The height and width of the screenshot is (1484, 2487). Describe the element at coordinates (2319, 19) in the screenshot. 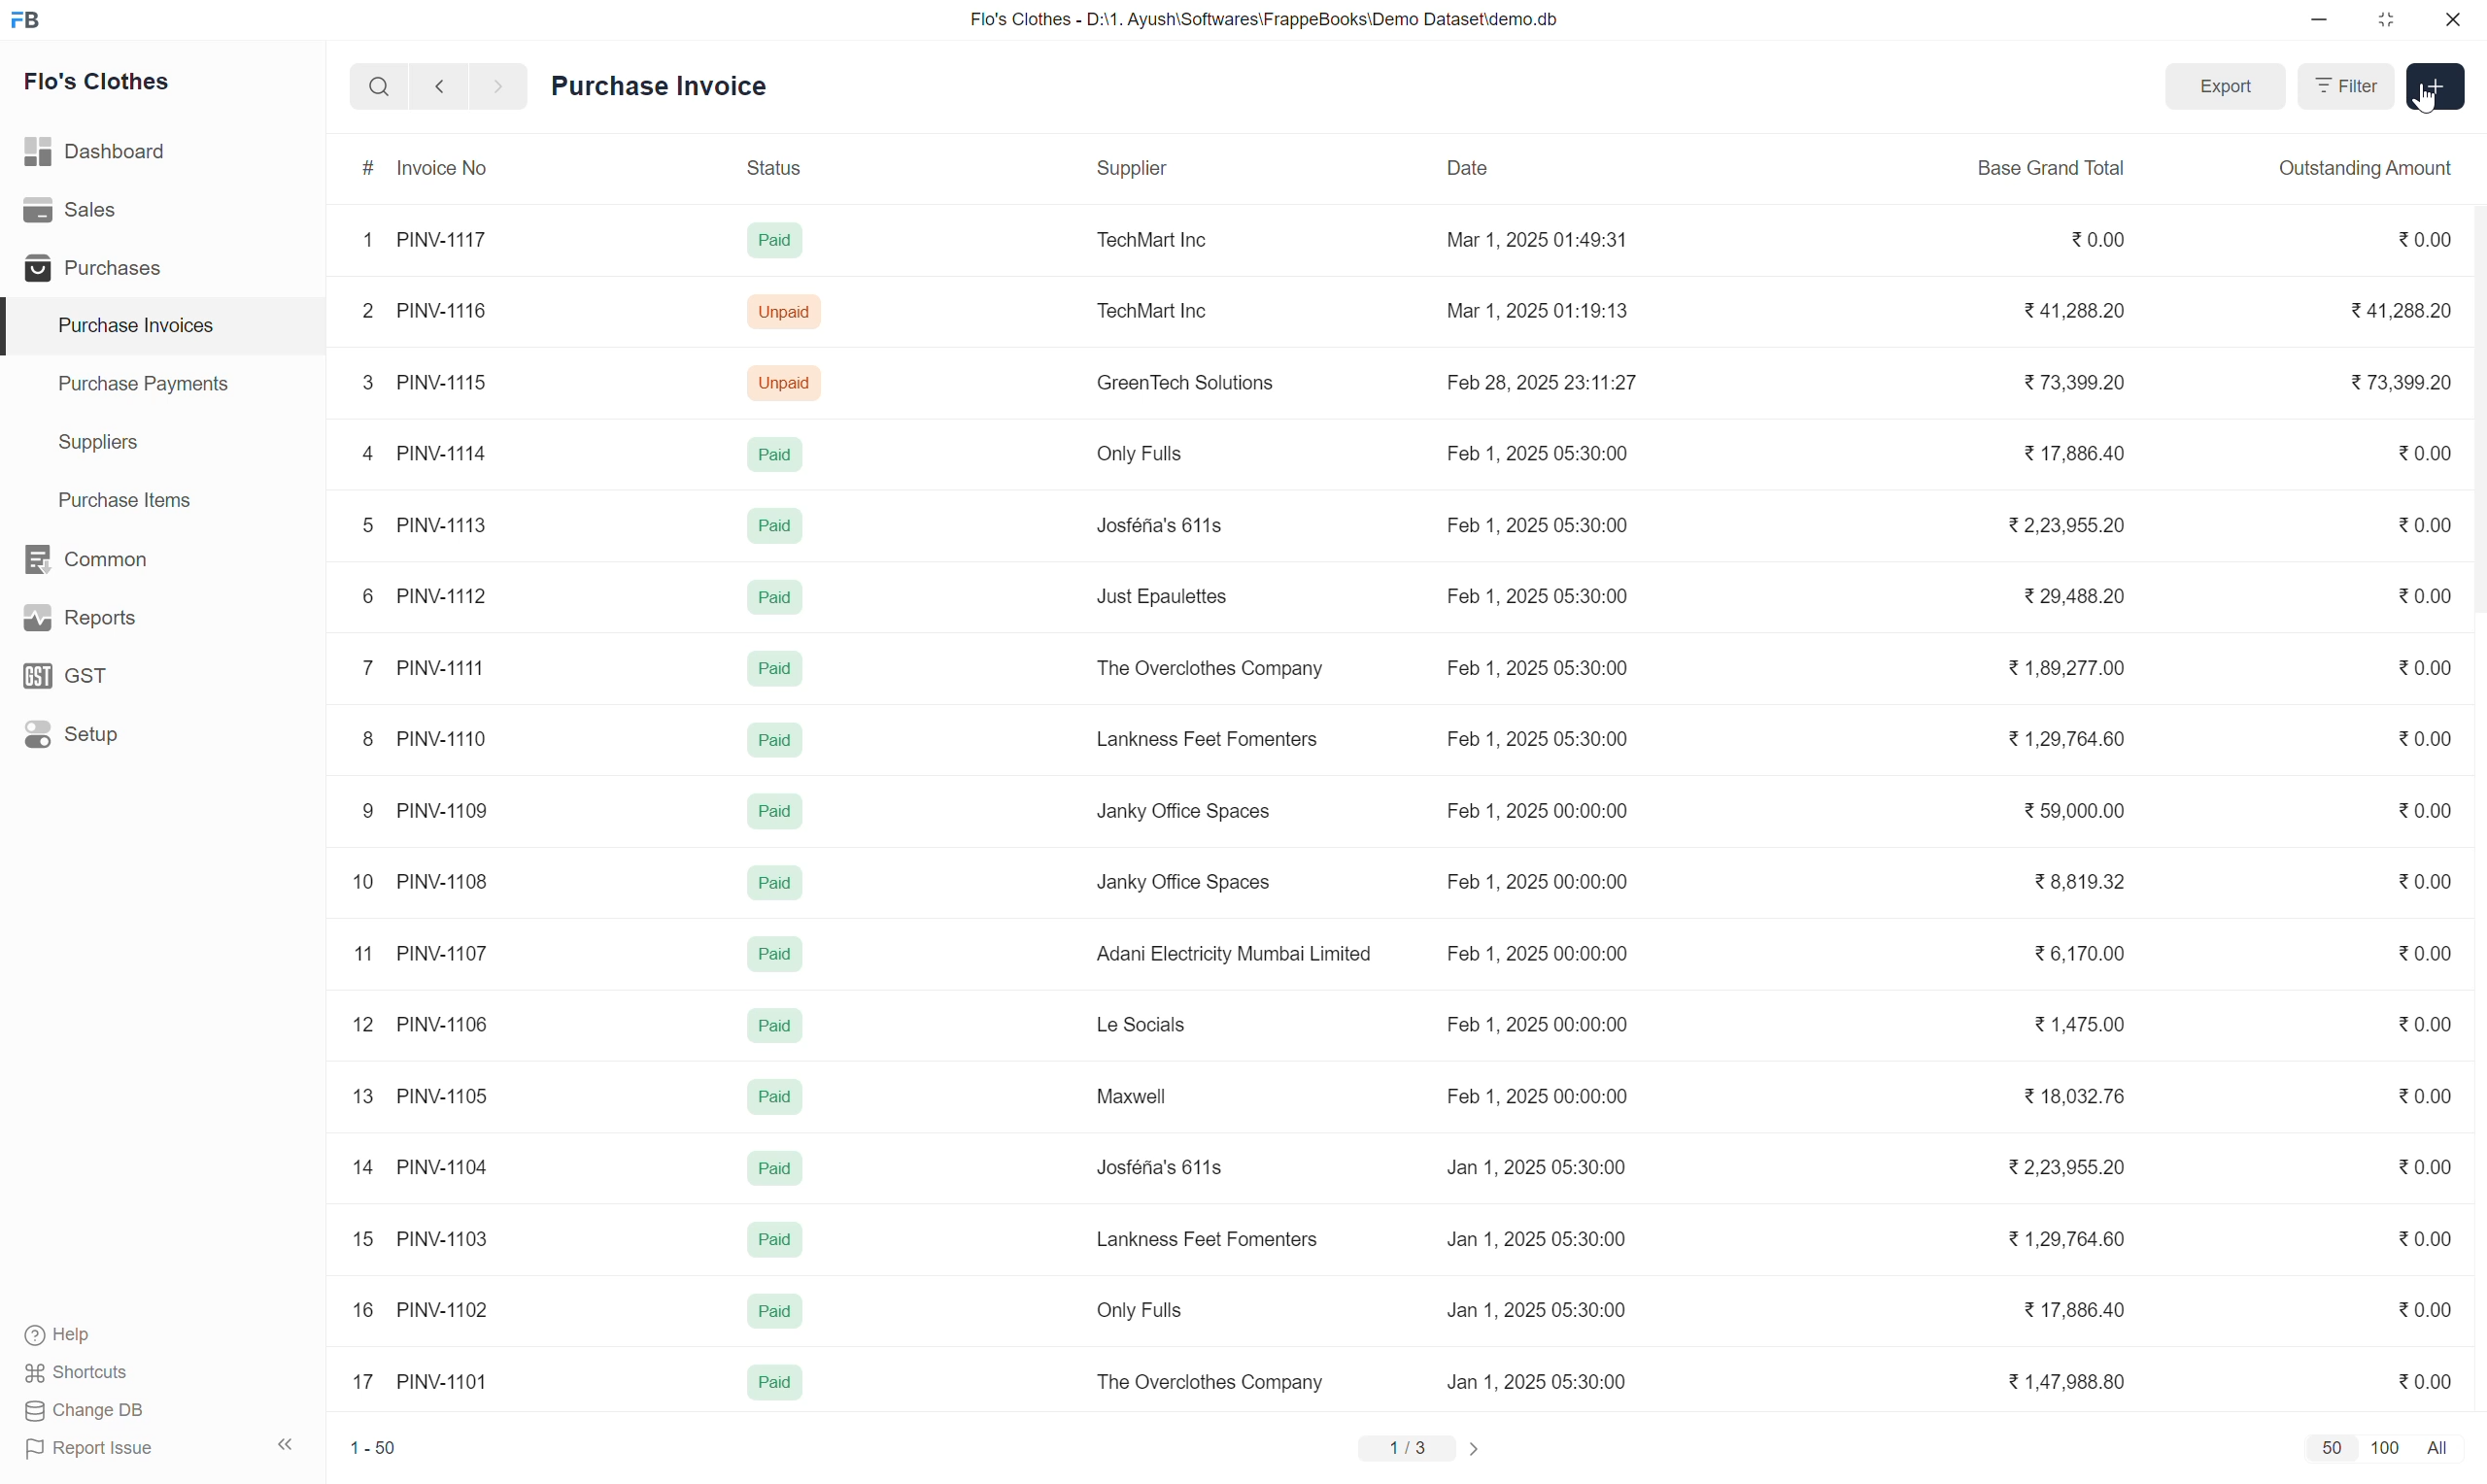

I see `Minimize` at that location.